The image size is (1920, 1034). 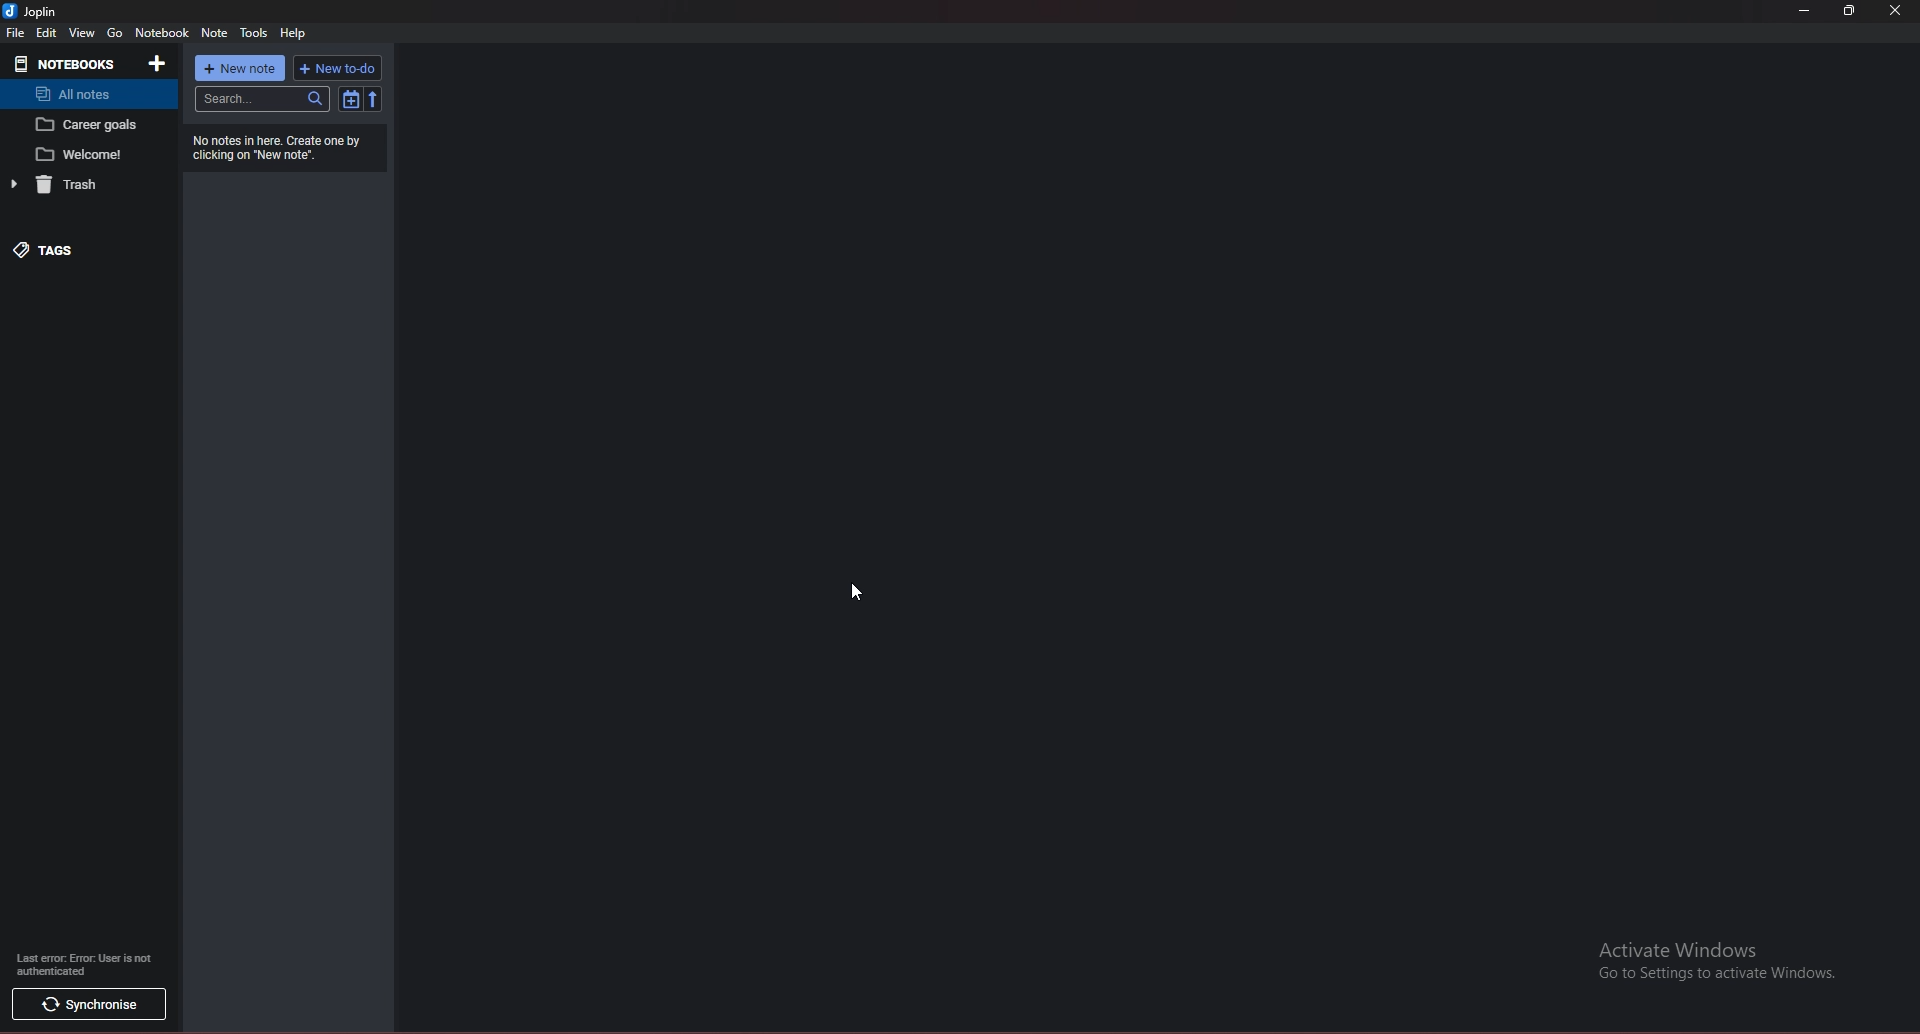 What do you see at coordinates (114, 34) in the screenshot?
I see `go` at bounding box center [114, 34].